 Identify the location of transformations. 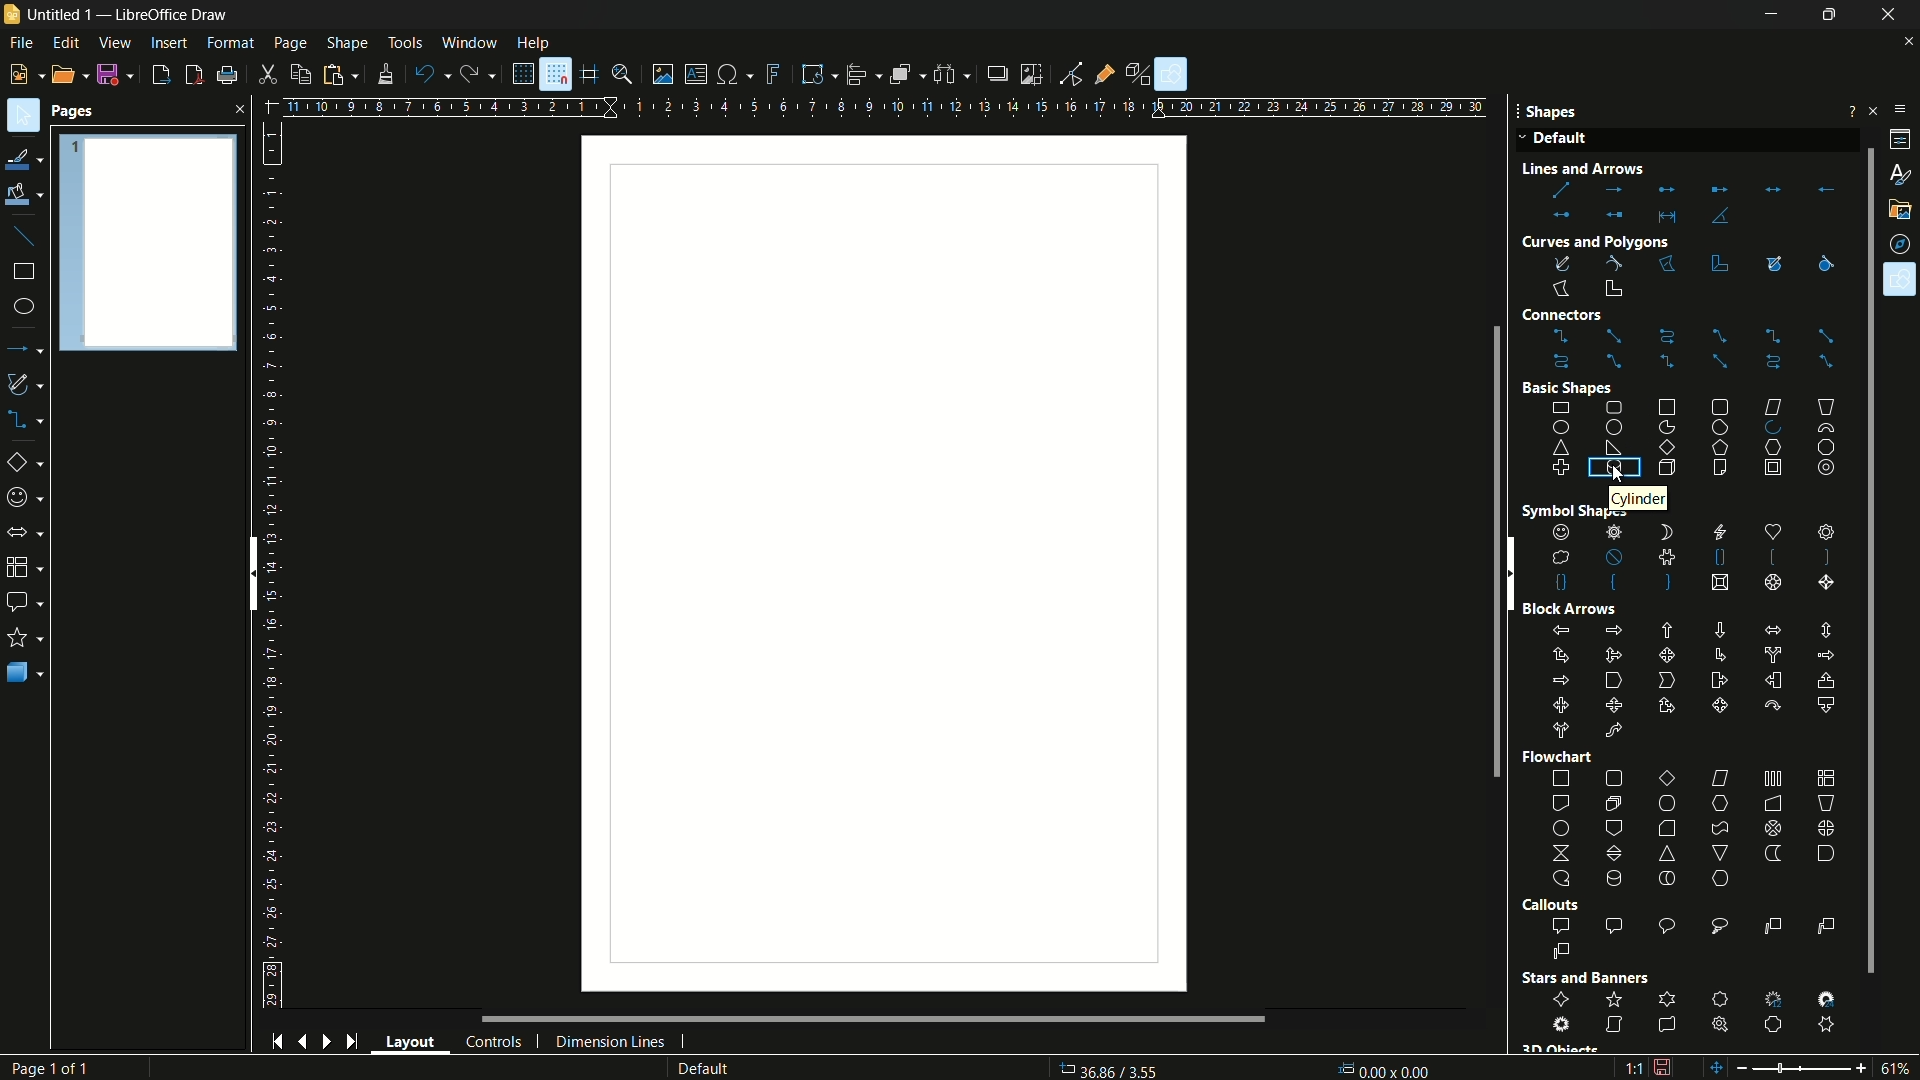
(818, 73).